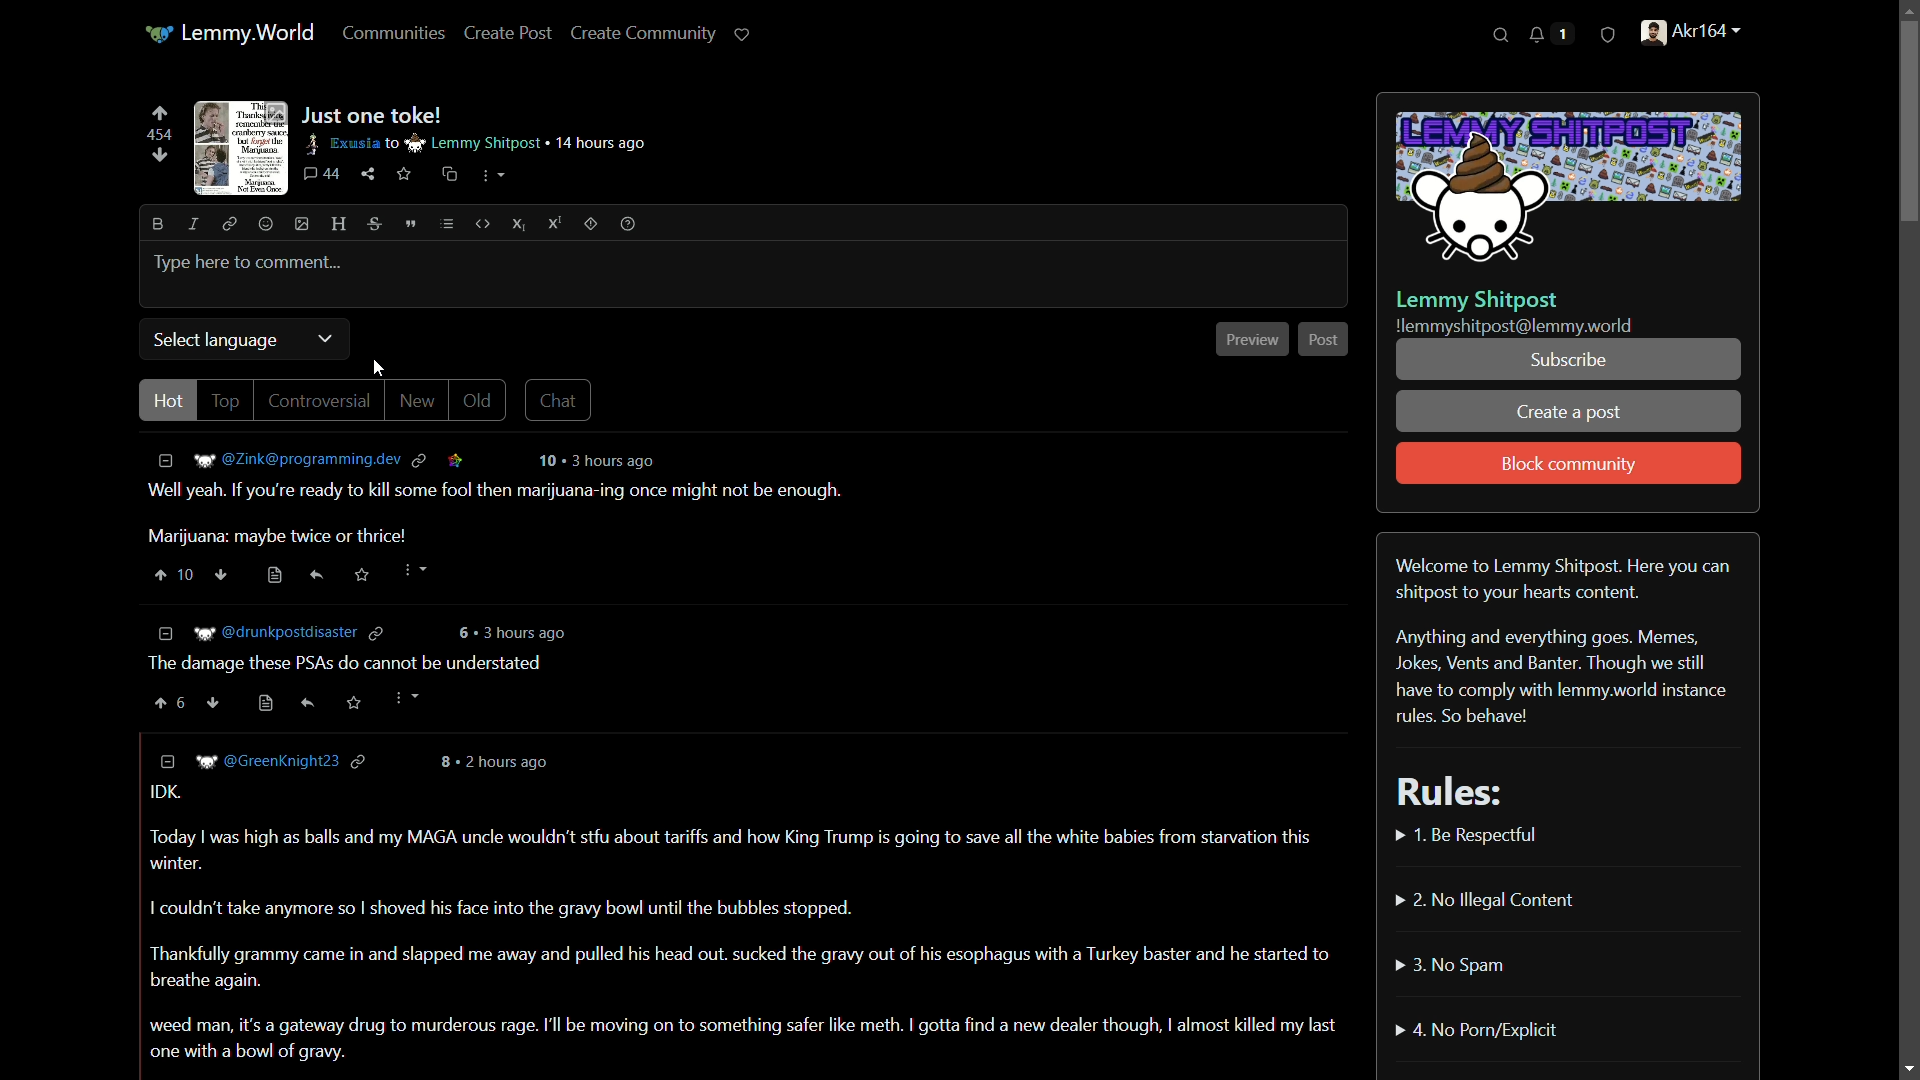 This screenshot has height=1080, width=1920. Describe the element at coordinates (339, 144) in the screenshot. I see `exusia` at that location.